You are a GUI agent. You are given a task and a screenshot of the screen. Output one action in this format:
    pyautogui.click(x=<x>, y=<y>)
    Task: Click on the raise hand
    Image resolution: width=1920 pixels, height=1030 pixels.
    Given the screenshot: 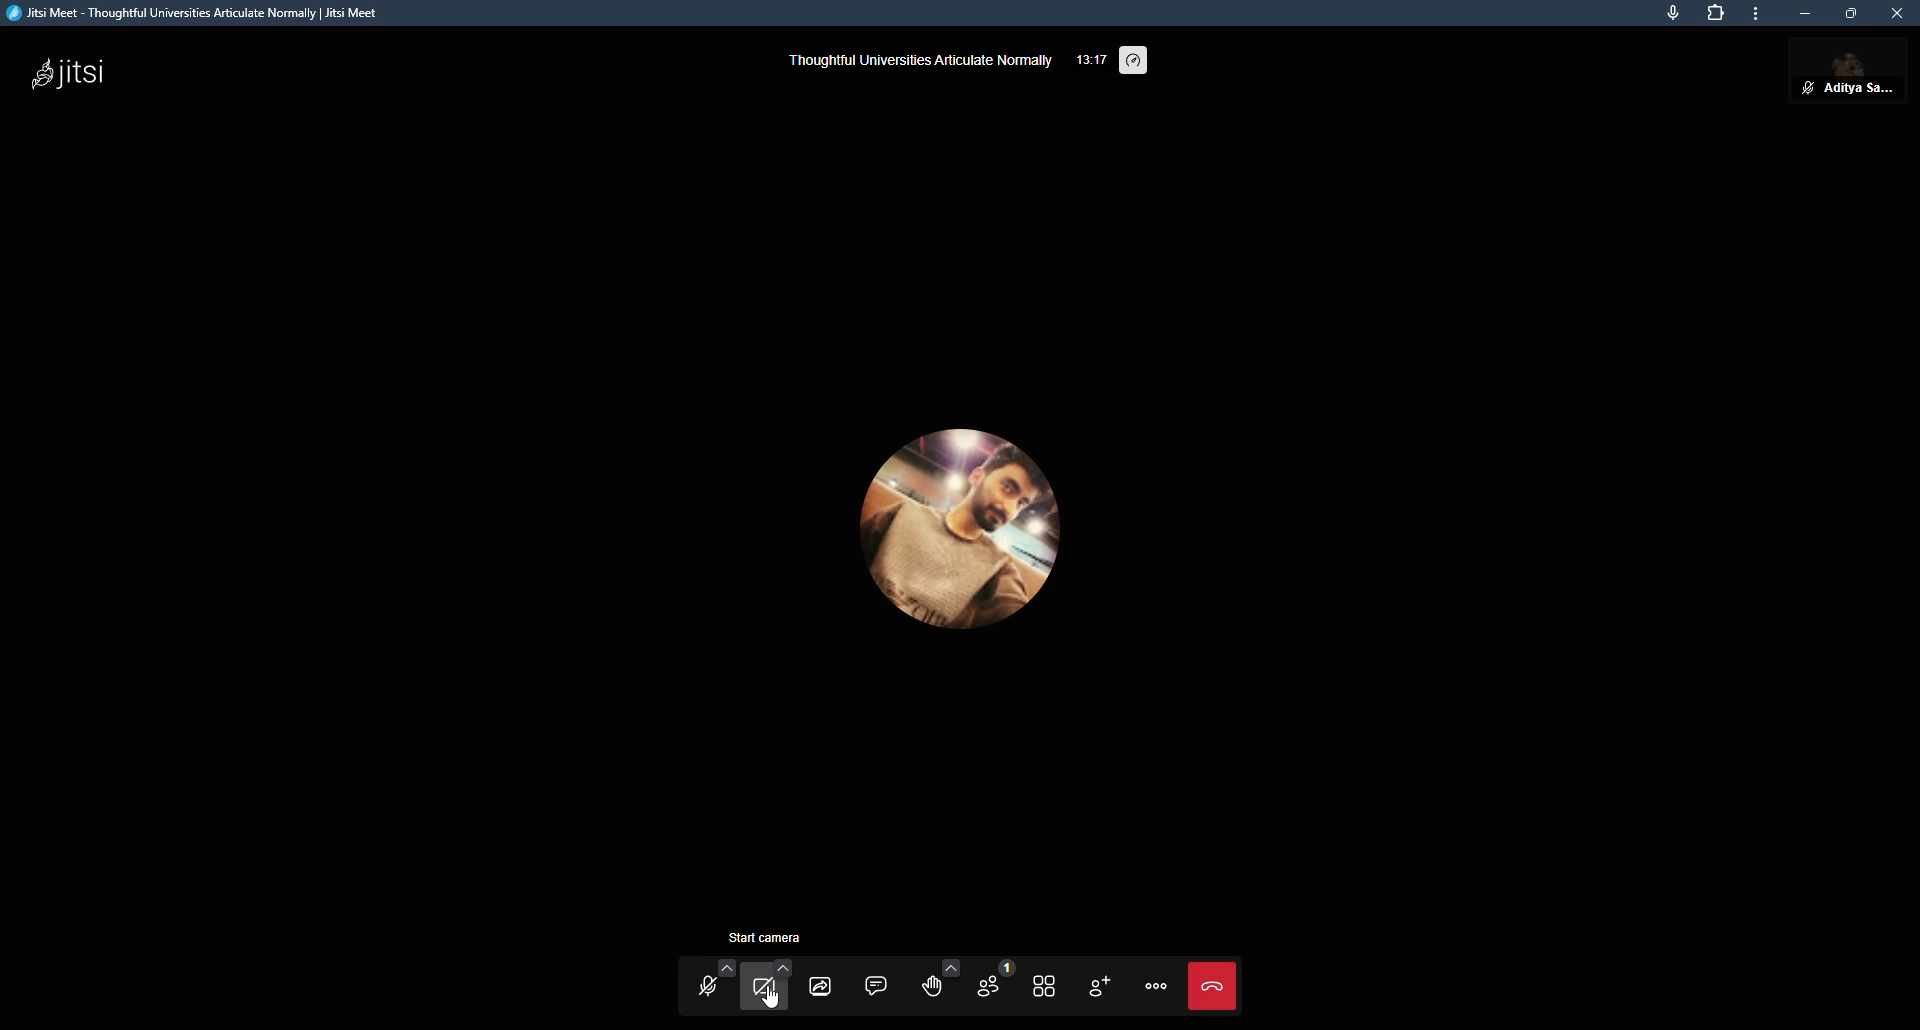 What is the action you would take?
    pyautogui.click(x=937, y=982)
    